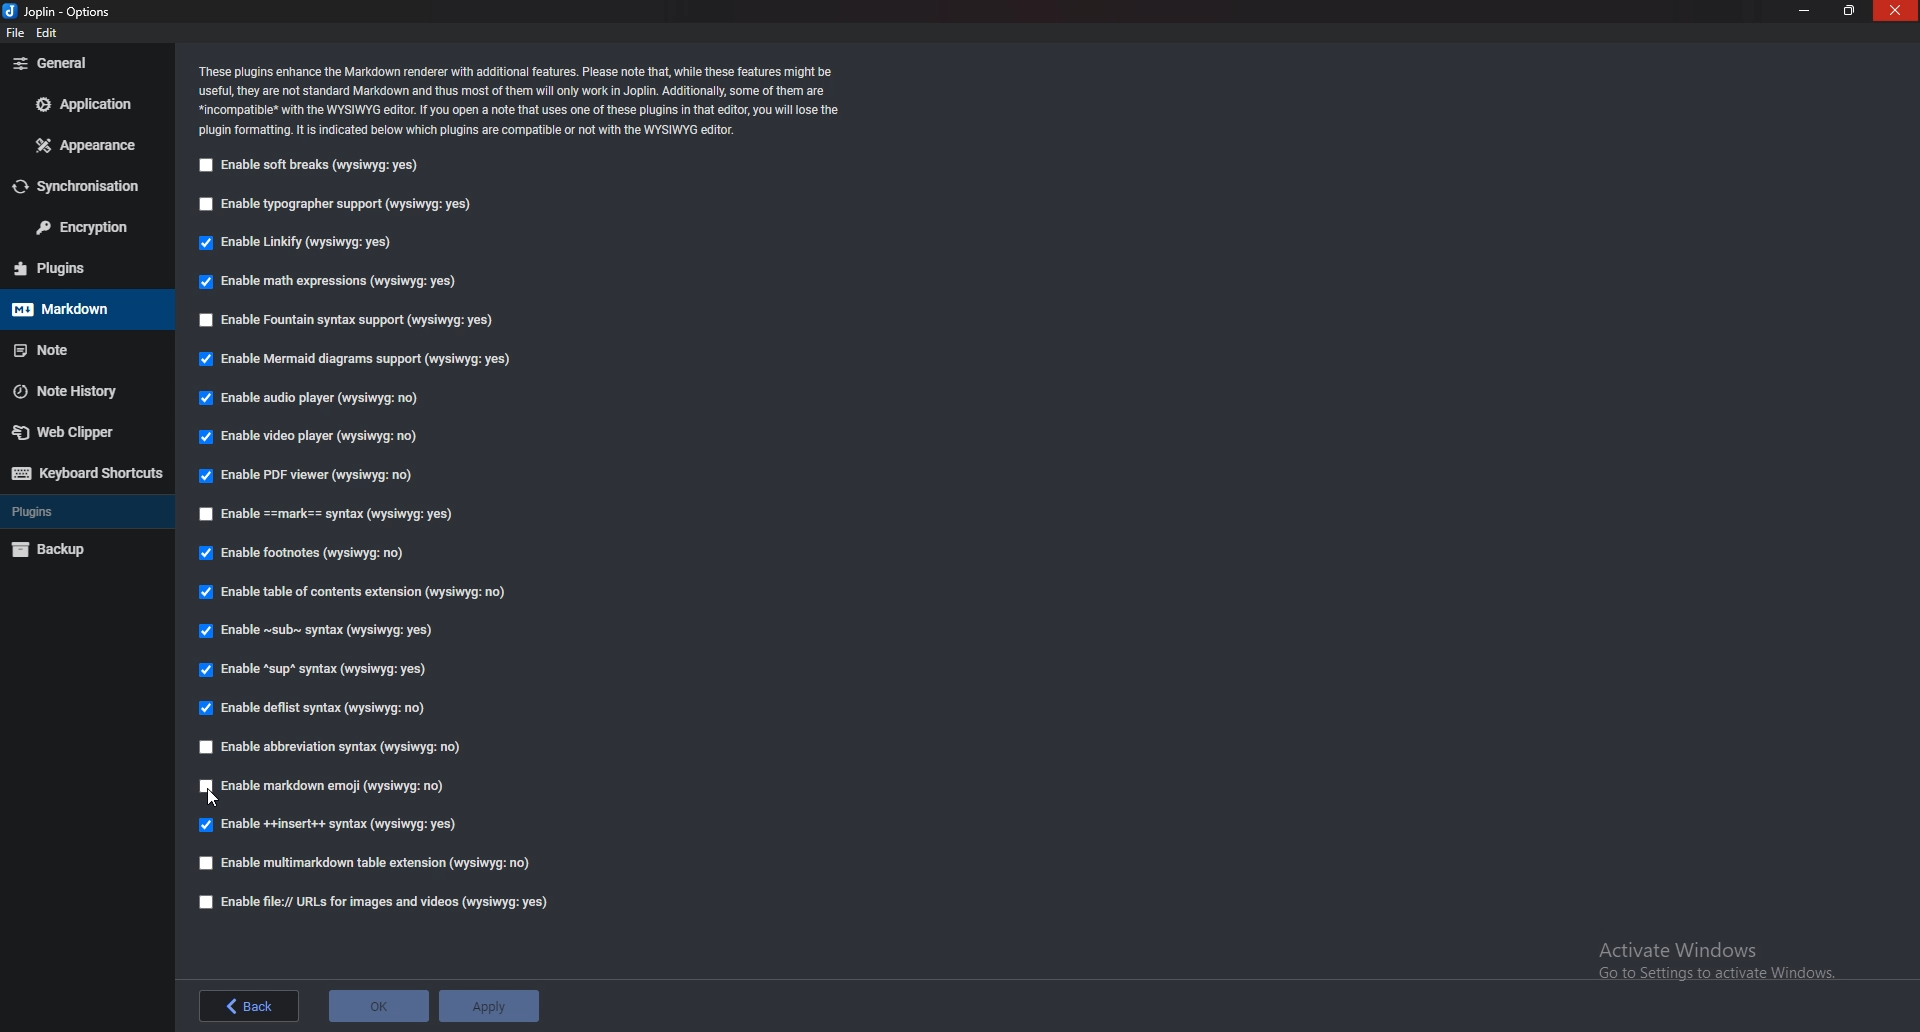 This screenshot has height=1032, width=1920. I want to click on Enable table of contents extension, so click(359, 594).